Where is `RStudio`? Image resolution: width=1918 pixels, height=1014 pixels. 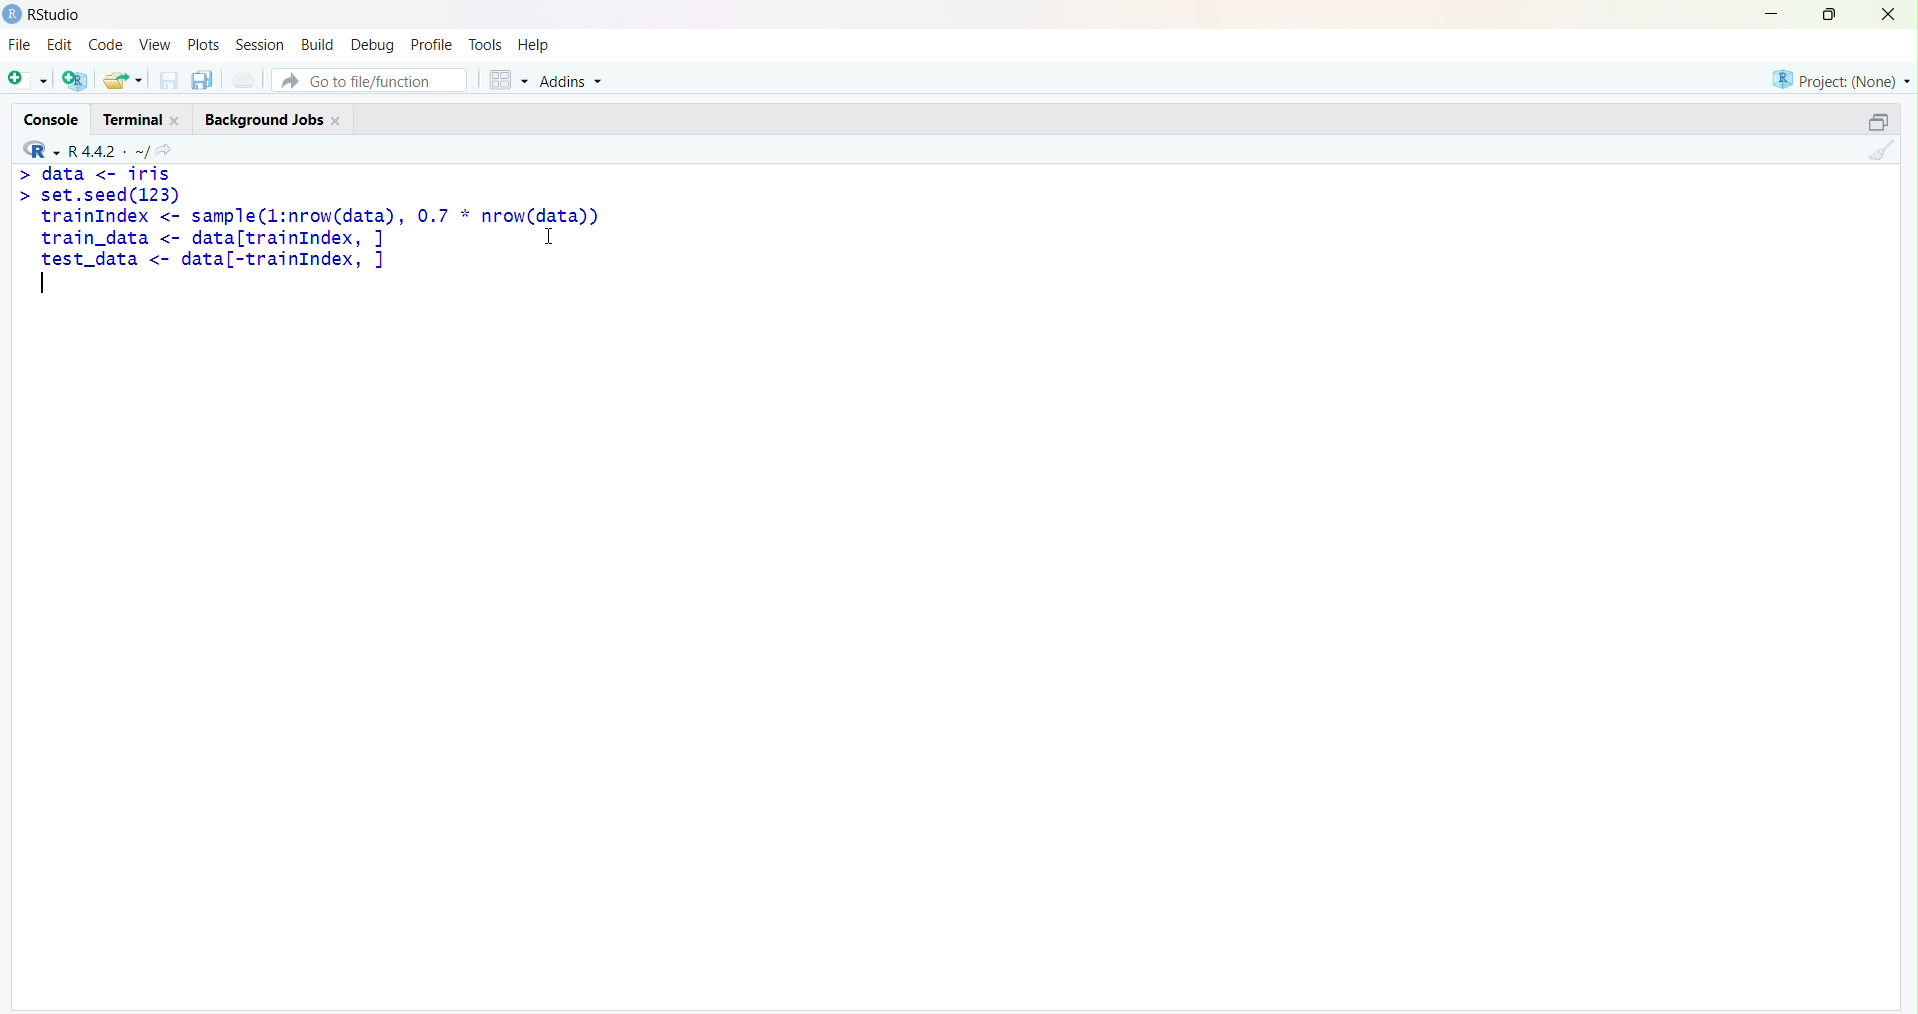 RStudio is located at coordinates (47, 14).